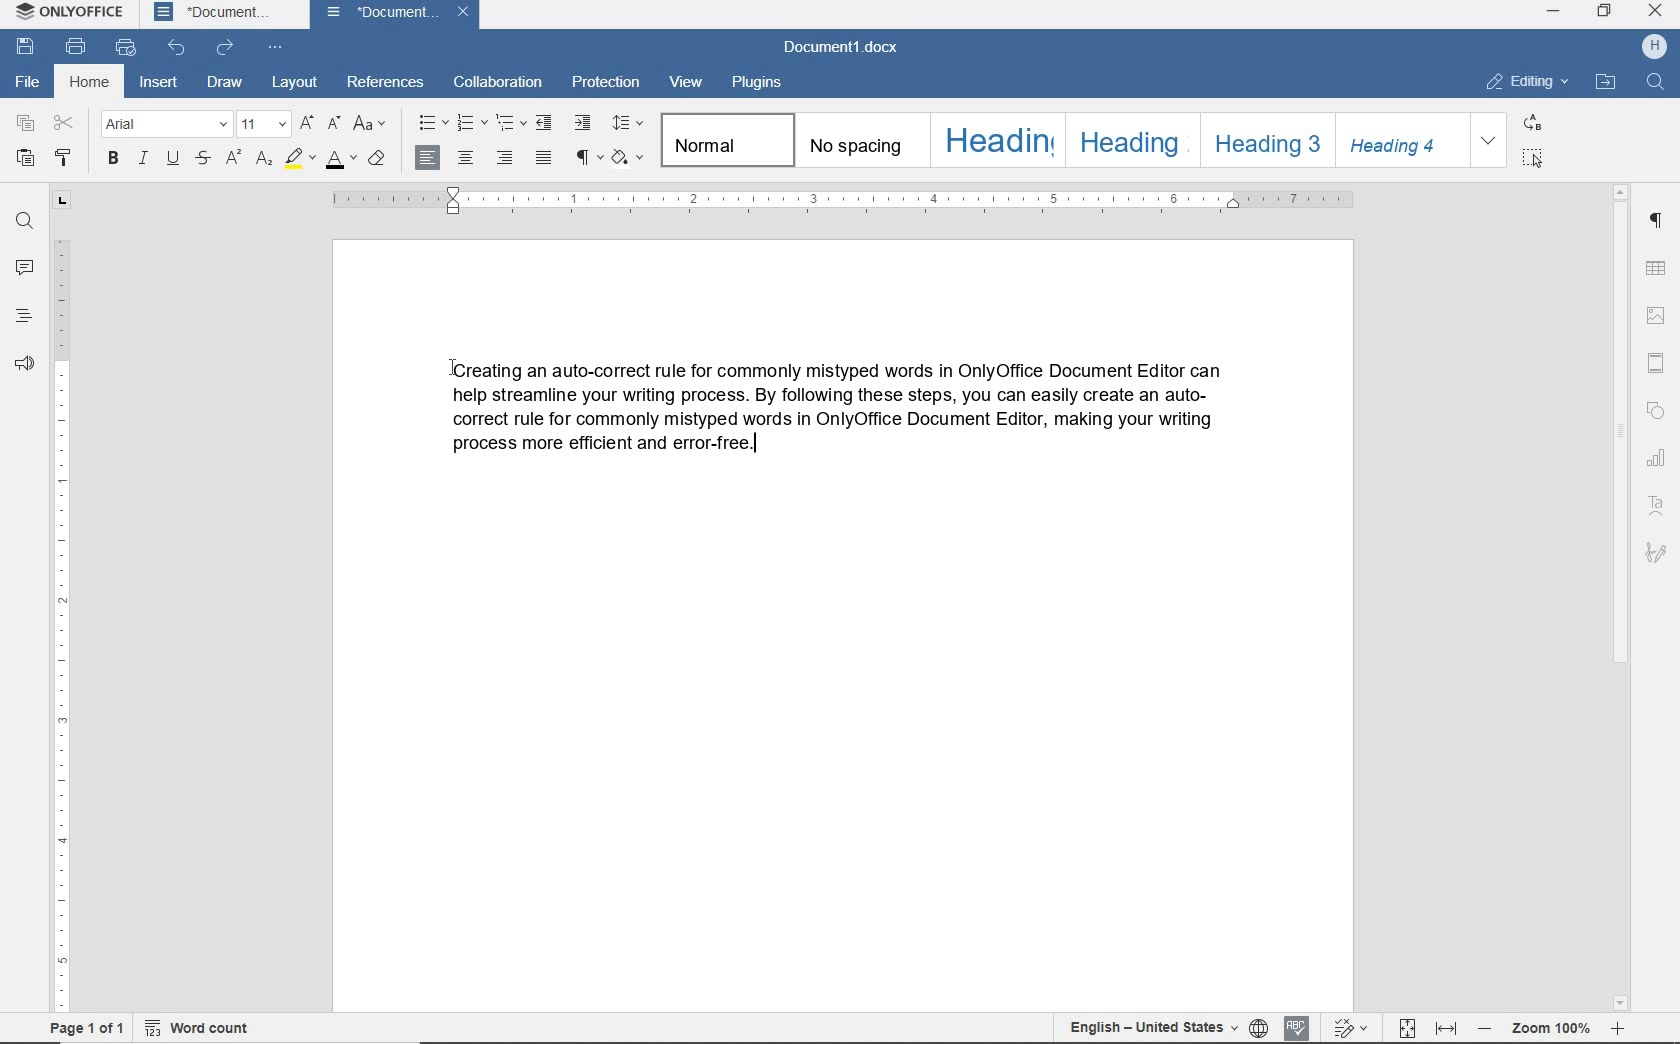 The width and height of the screenshot is (1680, 1044). I want to click on file, so click(26, 82).